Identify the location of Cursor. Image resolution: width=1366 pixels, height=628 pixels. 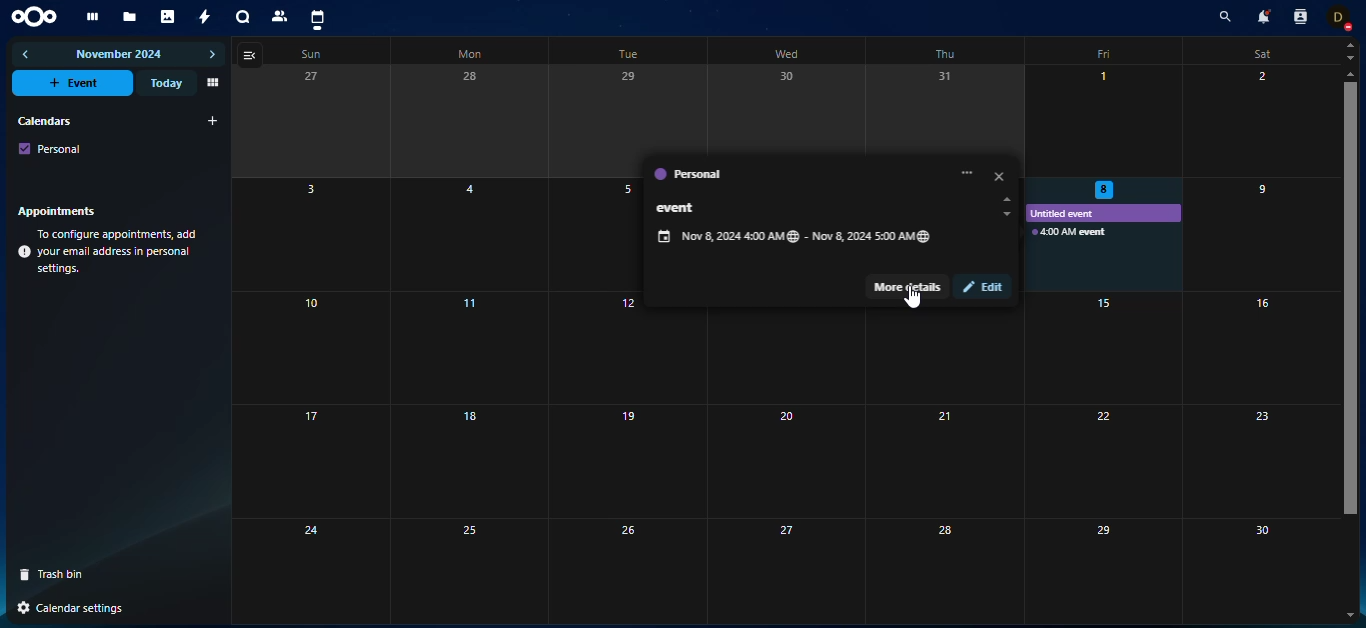
(914, 298).